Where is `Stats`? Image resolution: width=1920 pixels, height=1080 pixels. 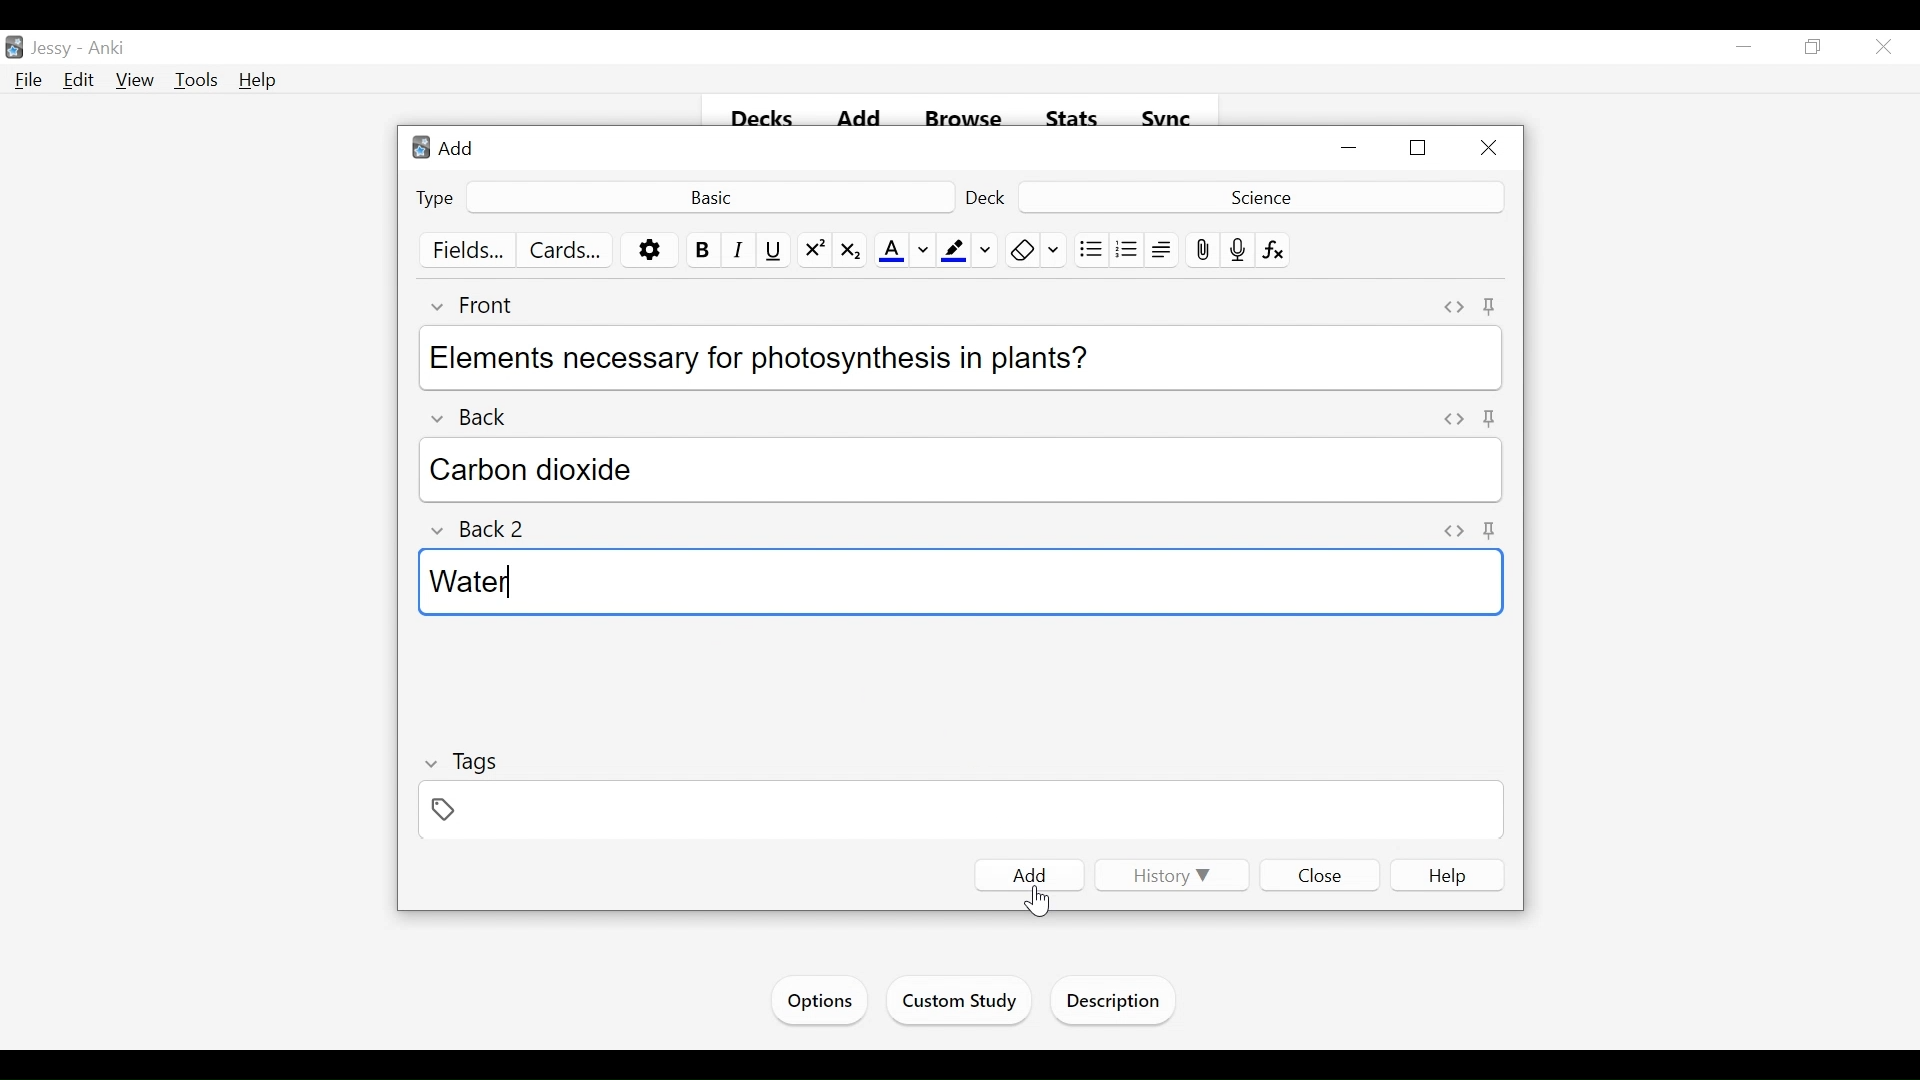 Stats is located at coordinates (1073, 119).